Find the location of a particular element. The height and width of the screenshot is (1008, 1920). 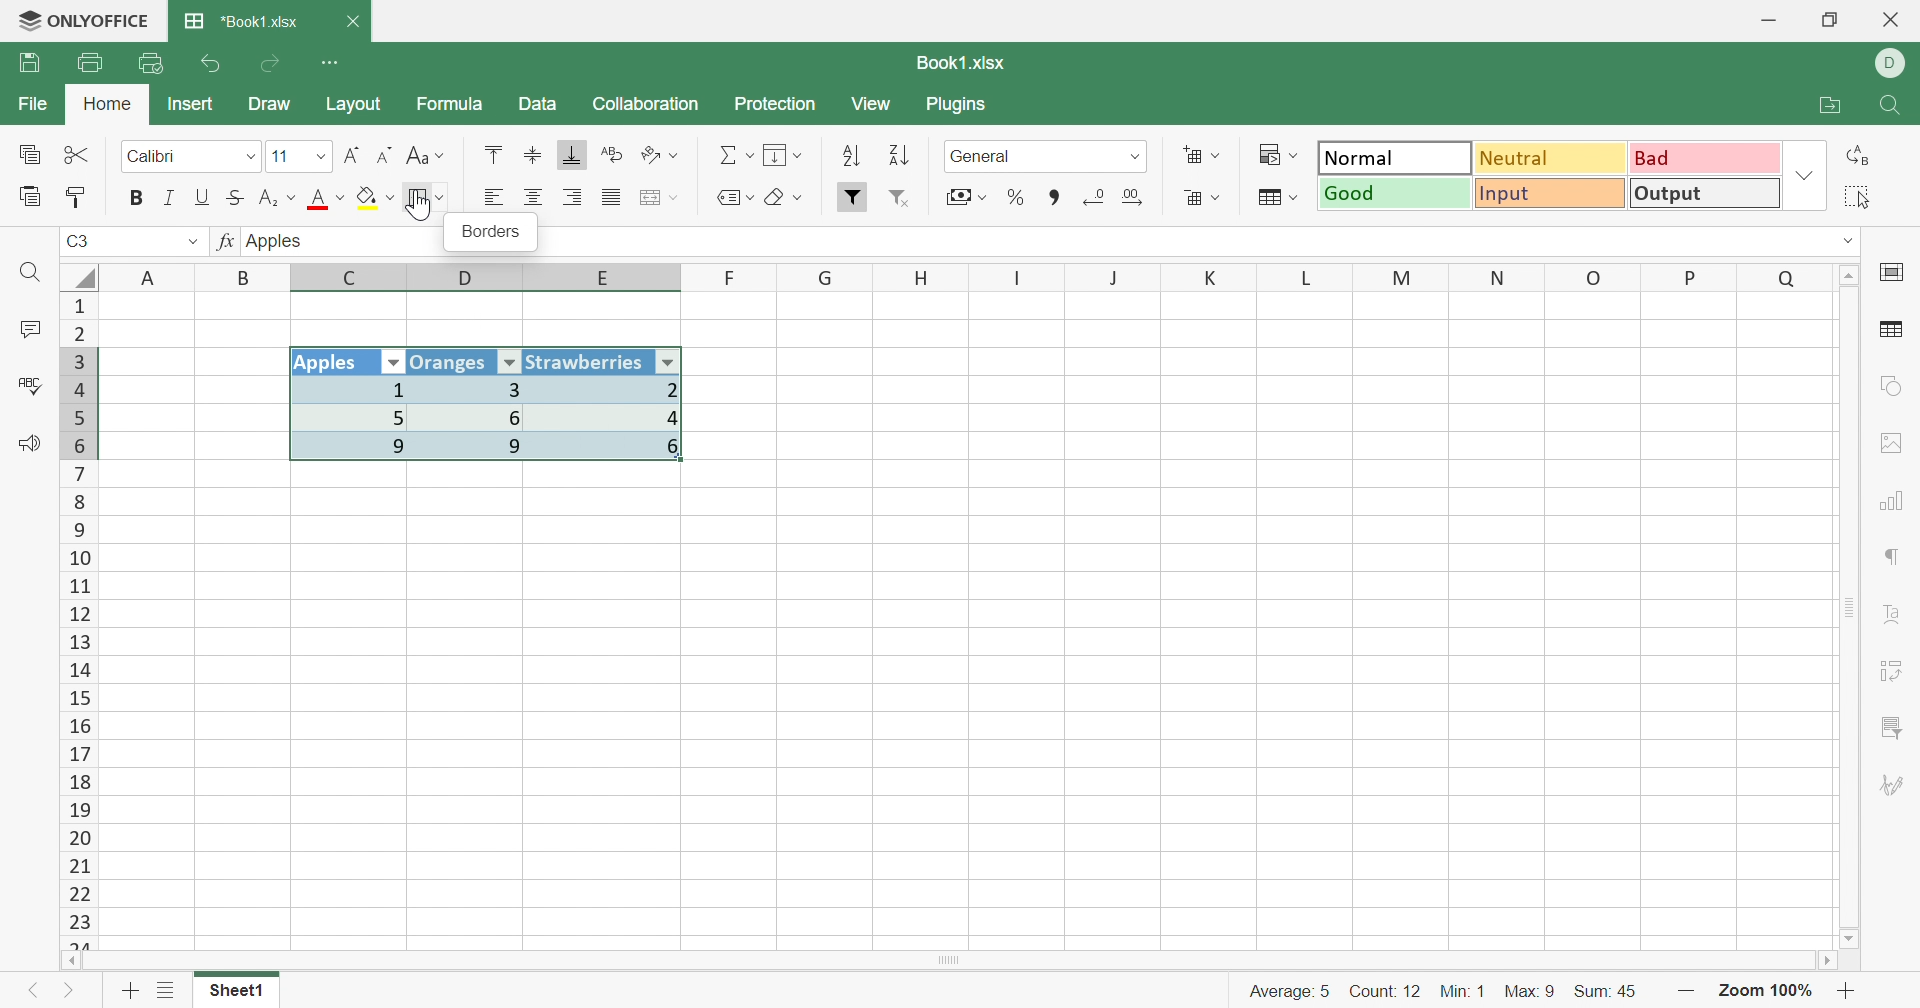

Scroll Up is located at coordinates (1851, 273).